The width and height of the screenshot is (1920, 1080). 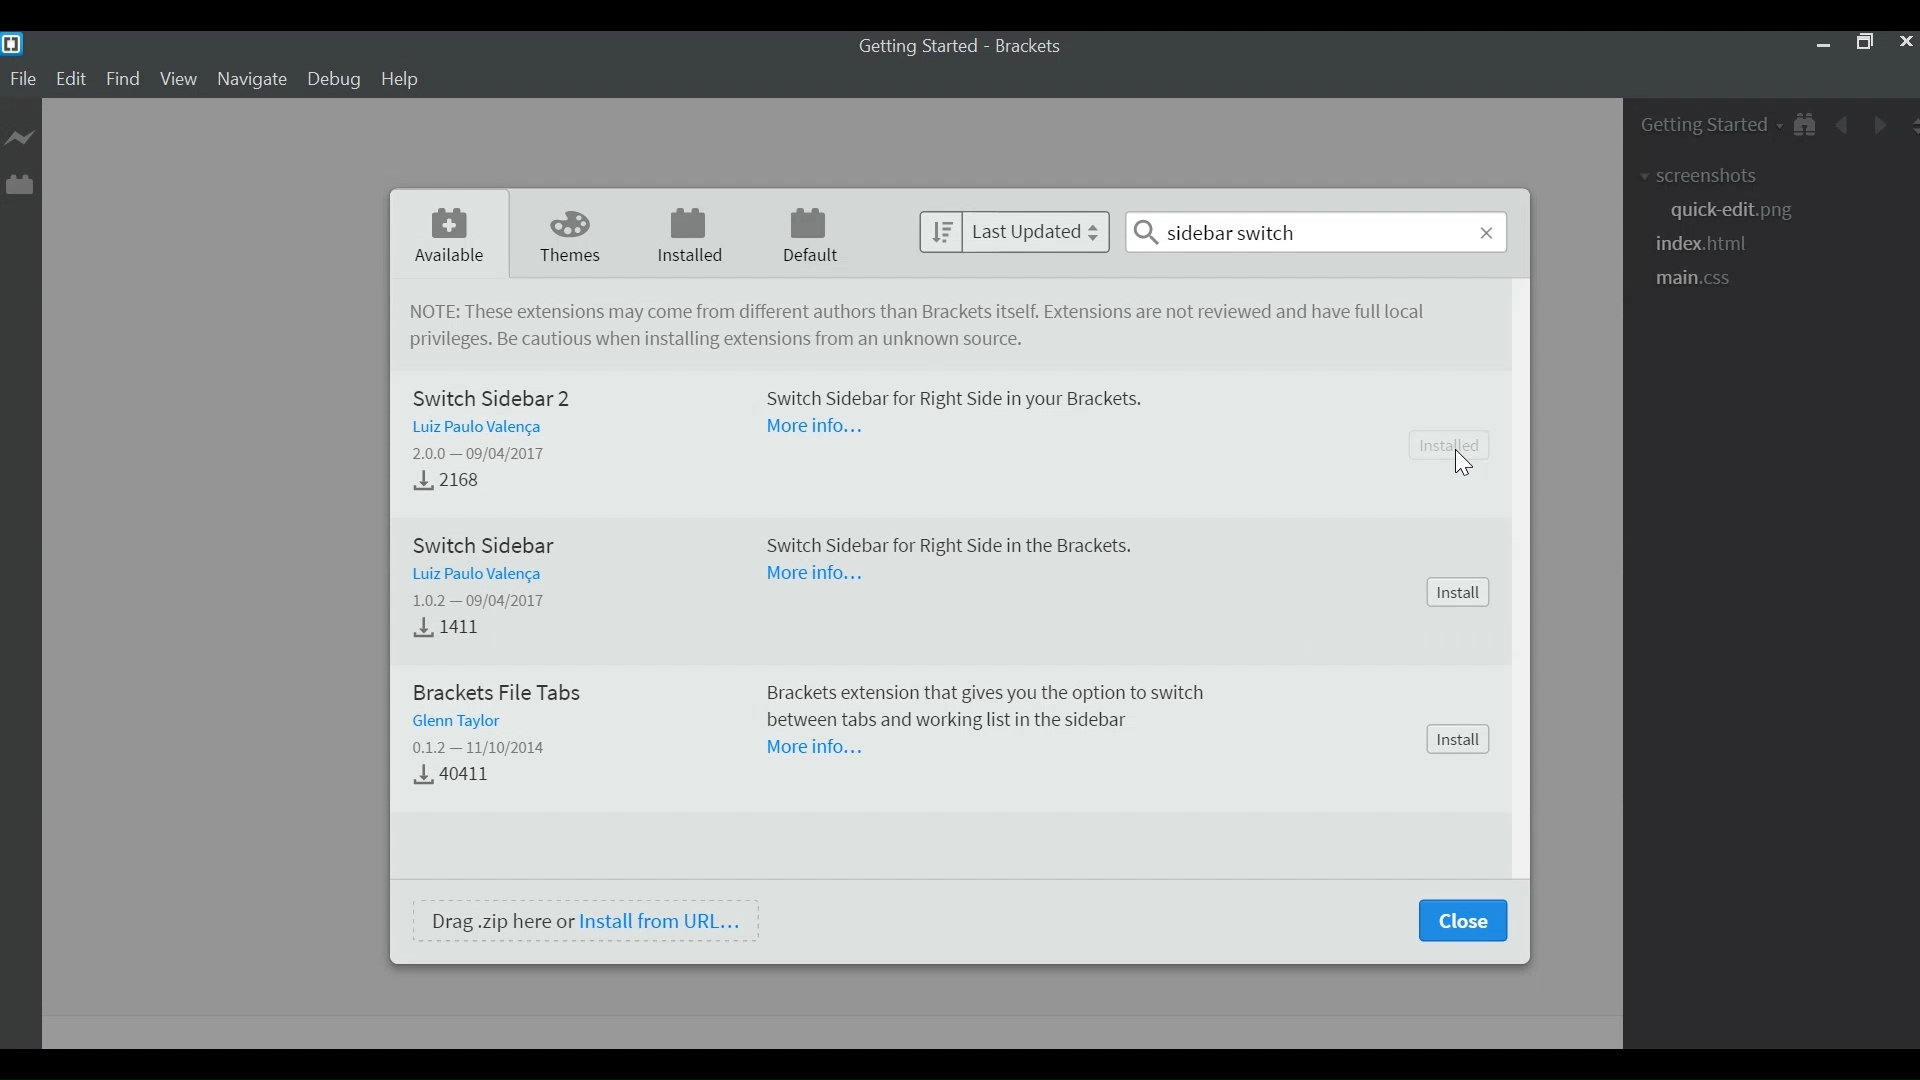 What do you see at coordinates (1463, 464) in the screenshot?
I see `cursor` at bounding box center [1463, 464].